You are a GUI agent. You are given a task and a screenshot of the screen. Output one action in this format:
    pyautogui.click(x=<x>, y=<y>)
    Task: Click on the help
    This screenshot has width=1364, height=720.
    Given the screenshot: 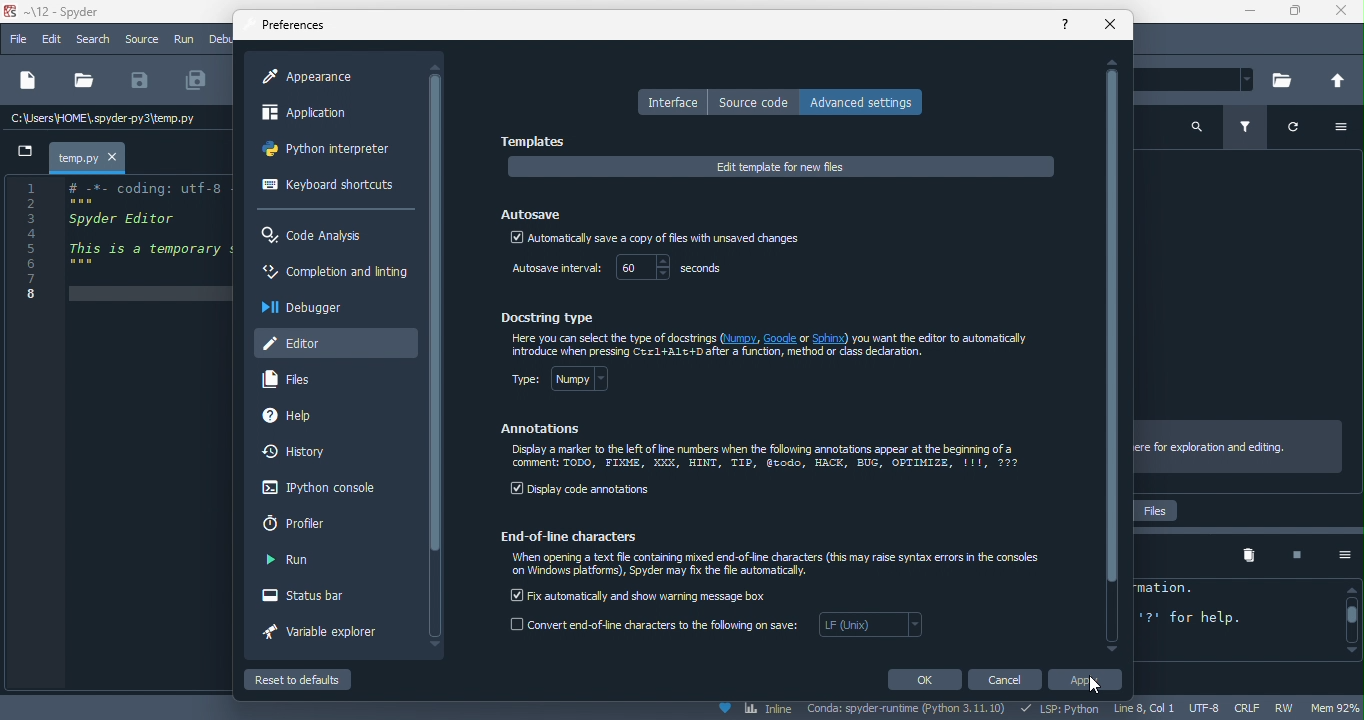 What is the action you would take?
    pyautogui.click(x=308, y=417)
    